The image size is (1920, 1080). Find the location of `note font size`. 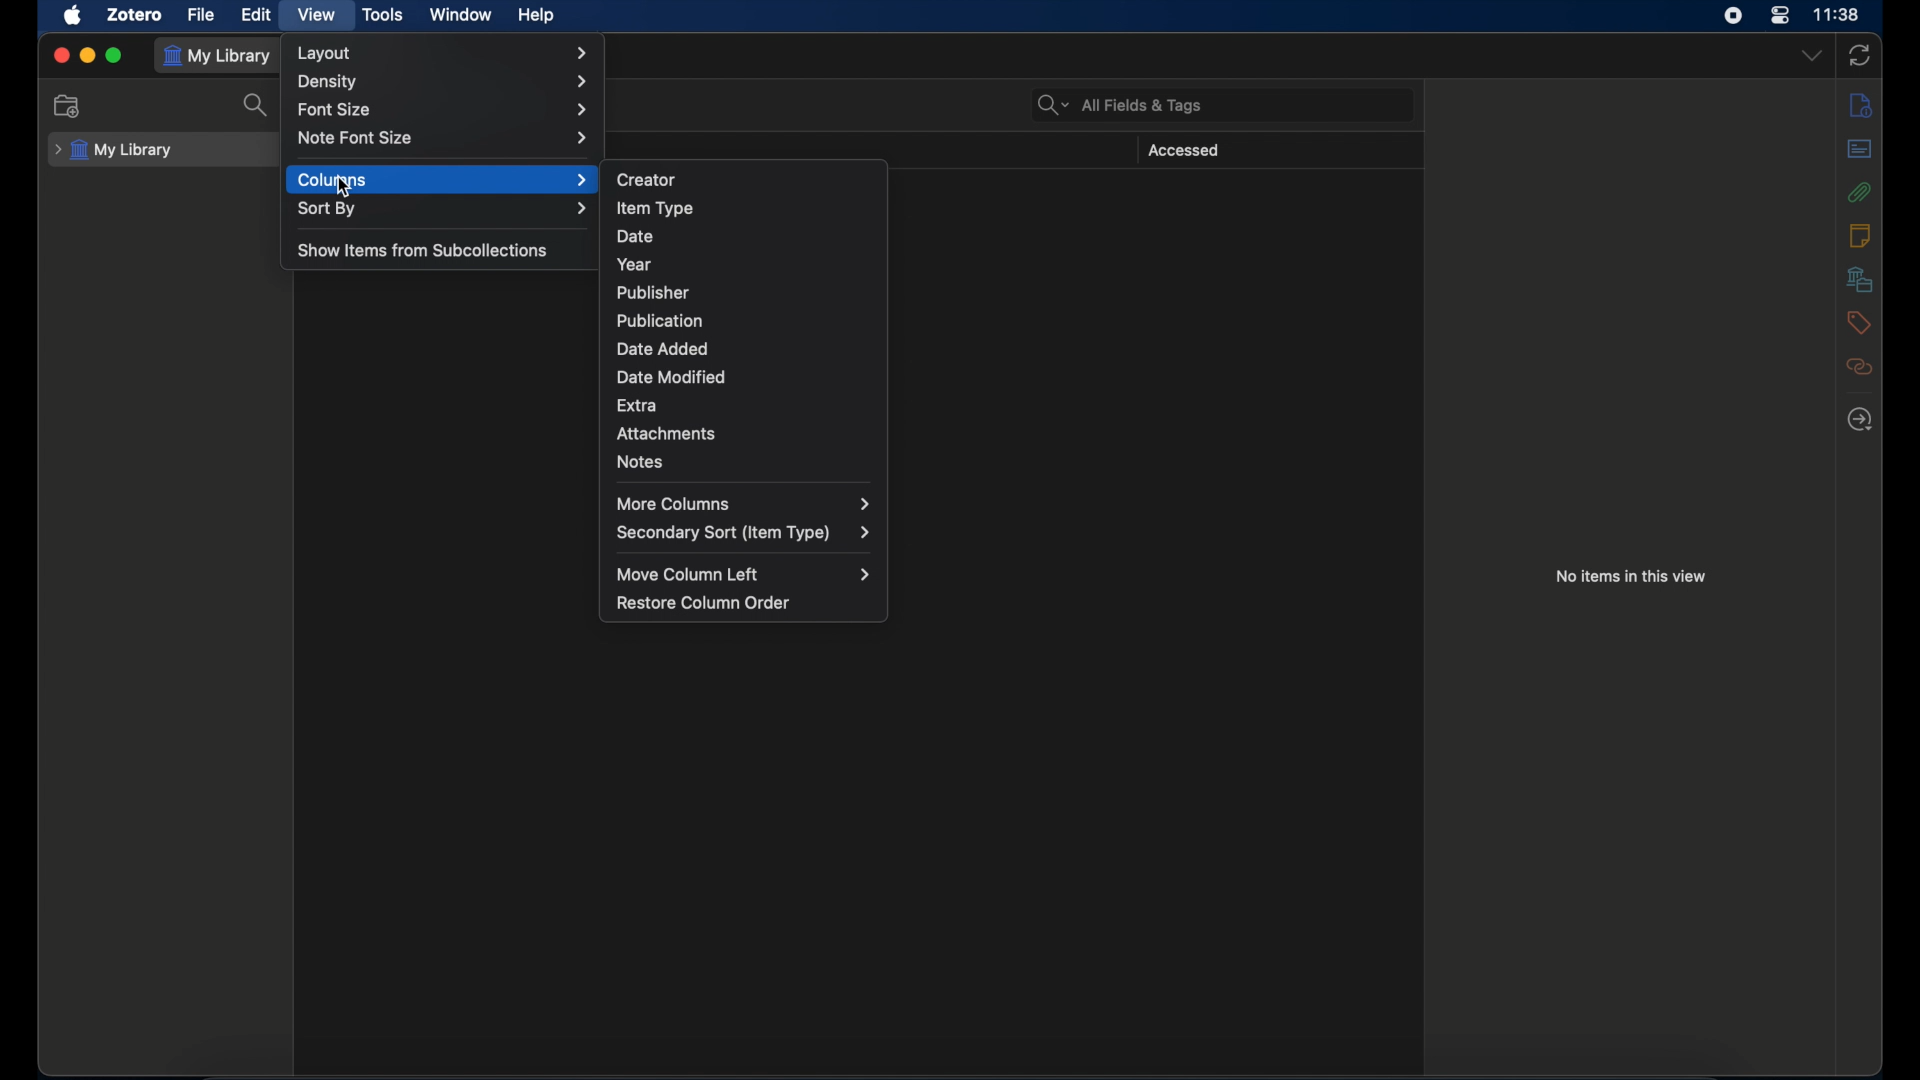

note font size is located at coordinates (444, 138).